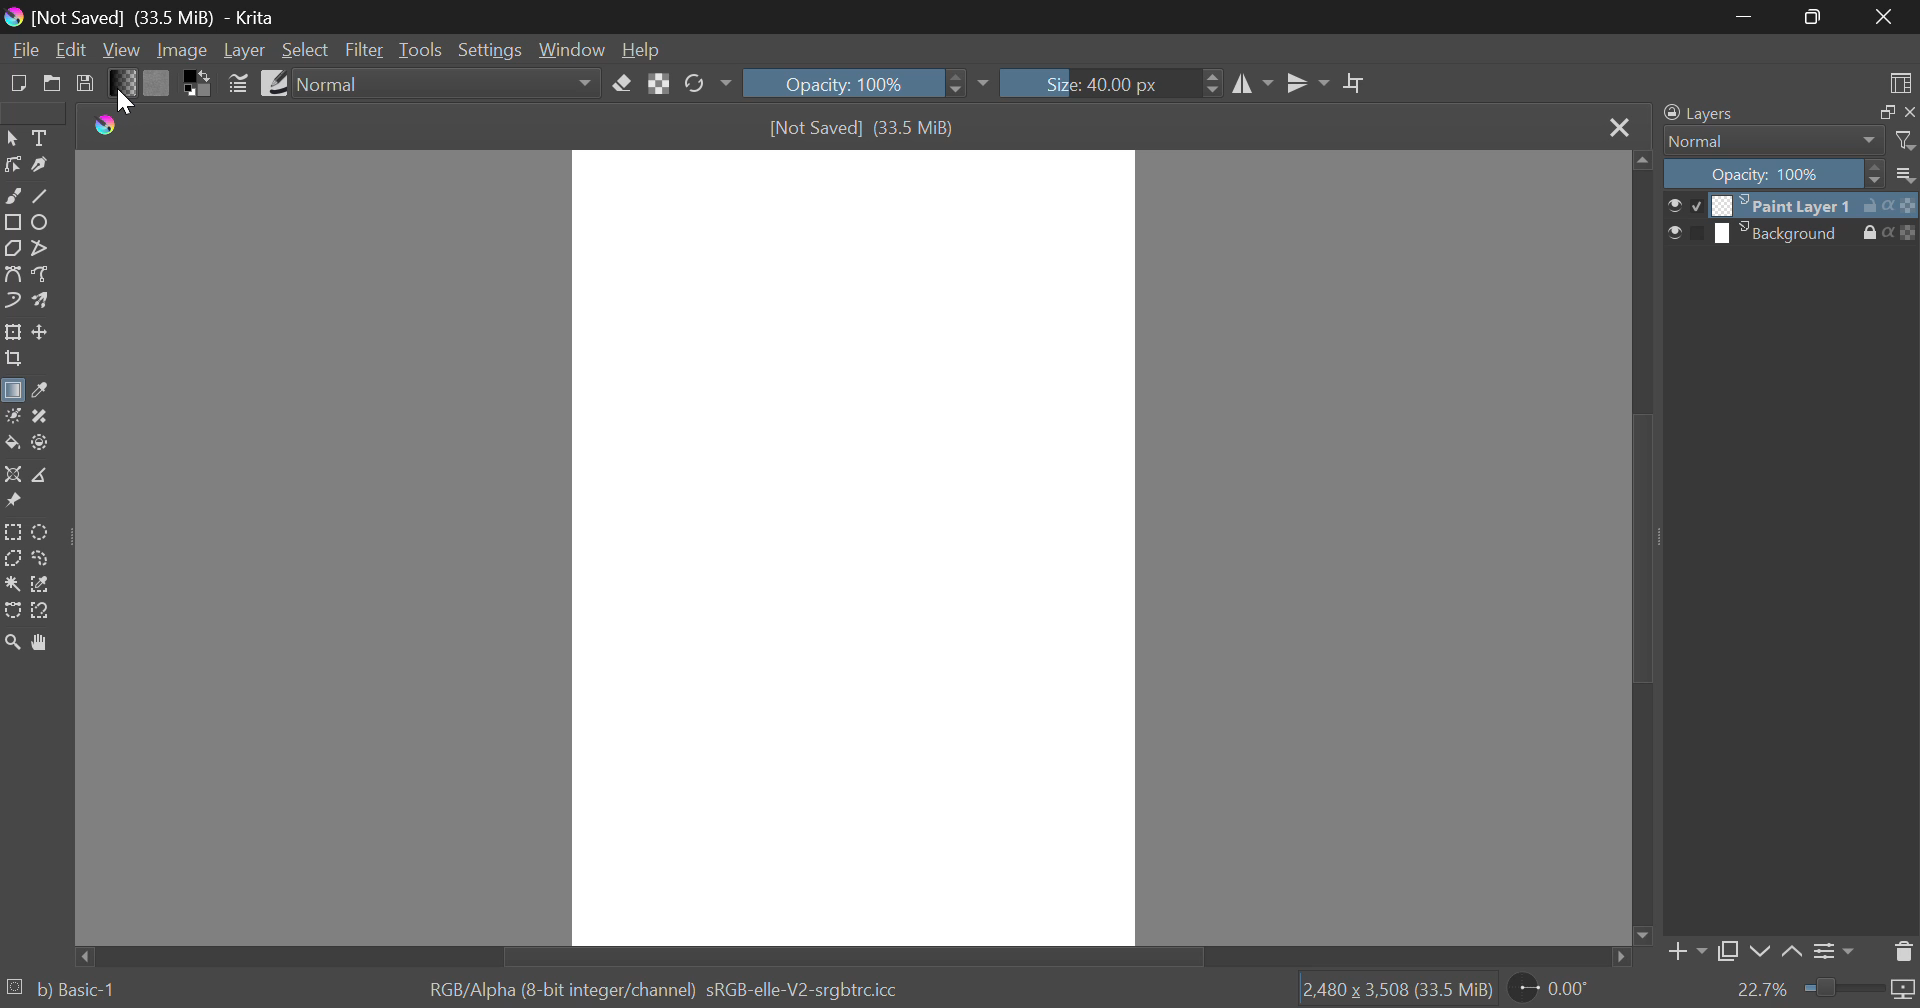 This screenshot has height=1008, width=1920. I want to click on Close, so click(1890, 17).